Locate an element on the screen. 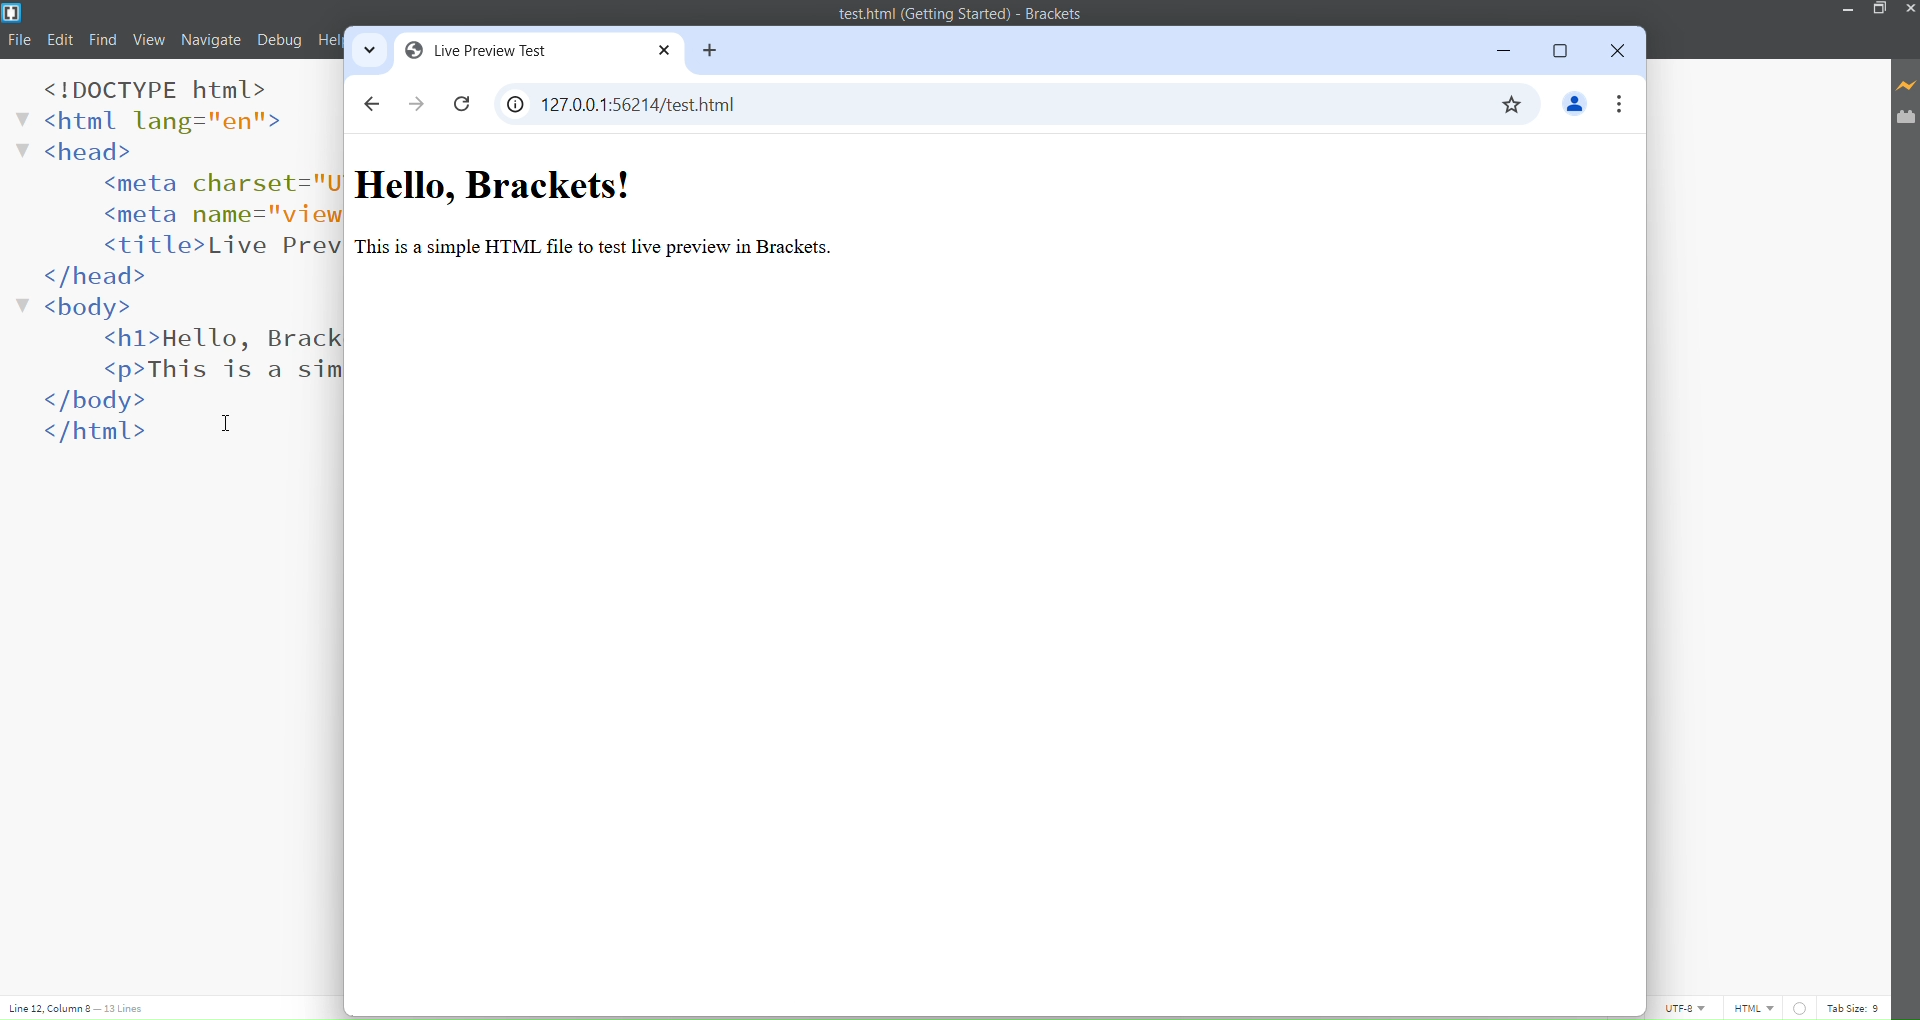 This screenshot has height=1020, width=1920. IP Address is located at coordinates (643, 104).